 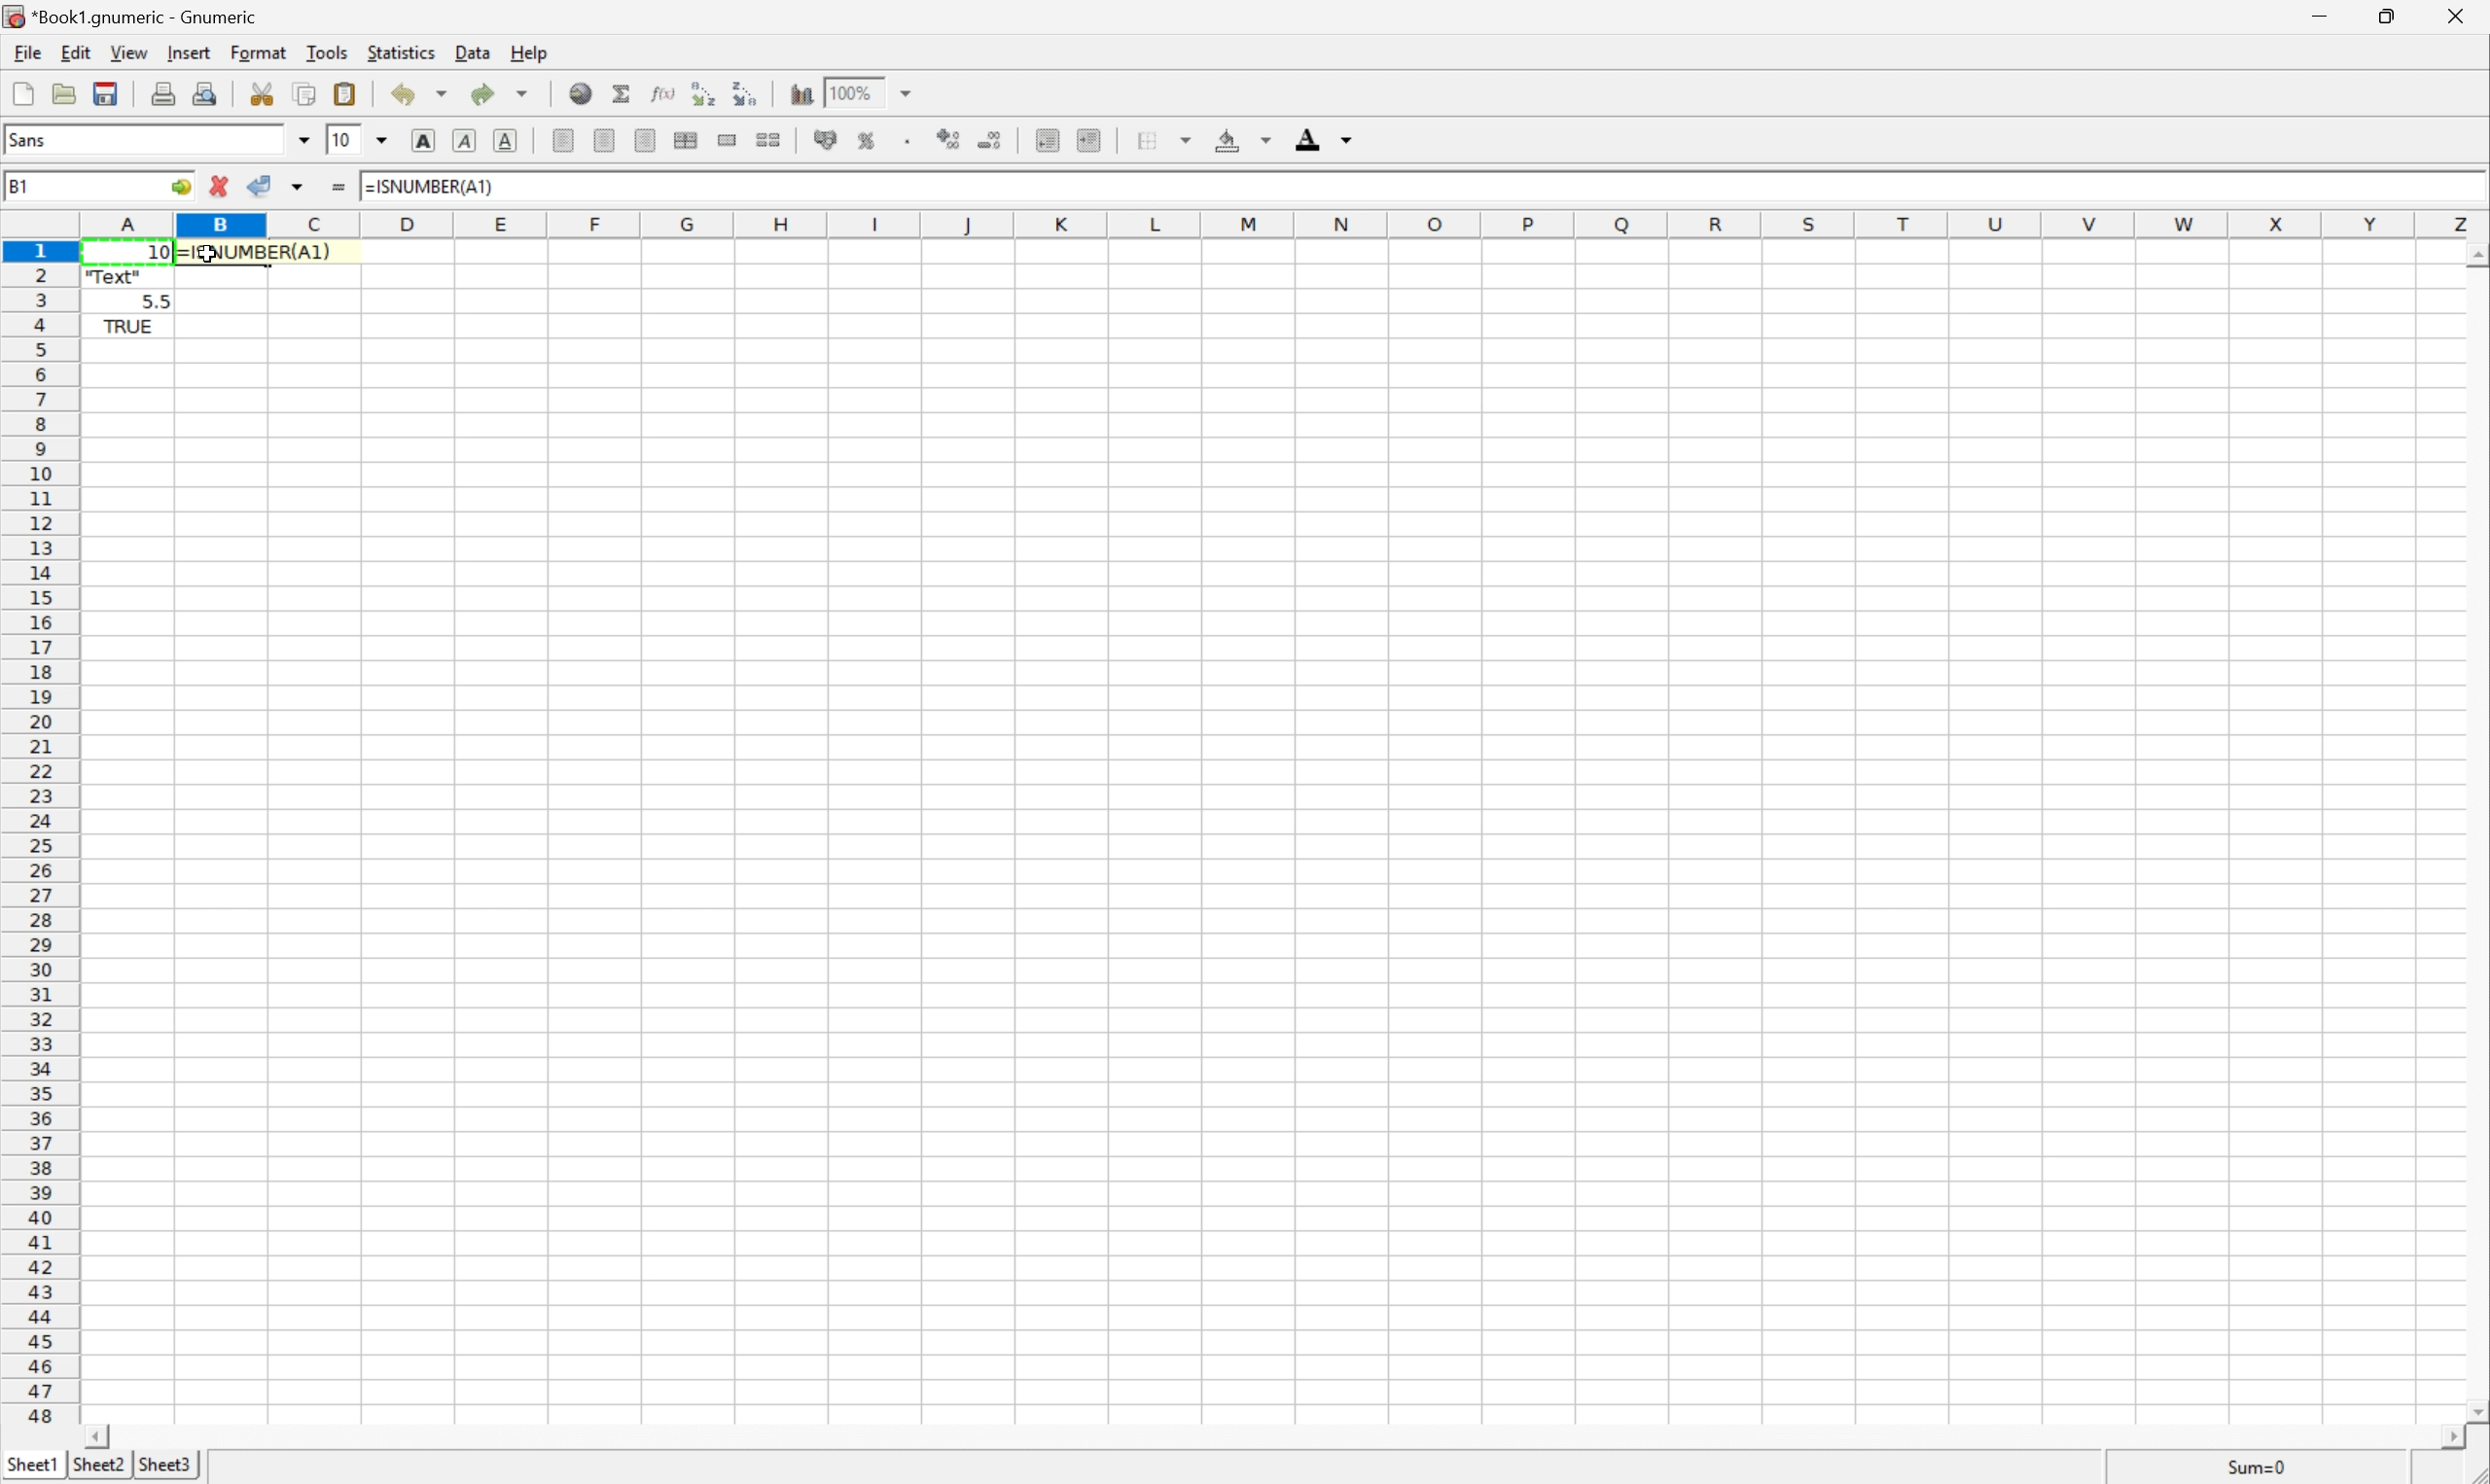 I want to click on Foreground, so click(x=1328, y=137).